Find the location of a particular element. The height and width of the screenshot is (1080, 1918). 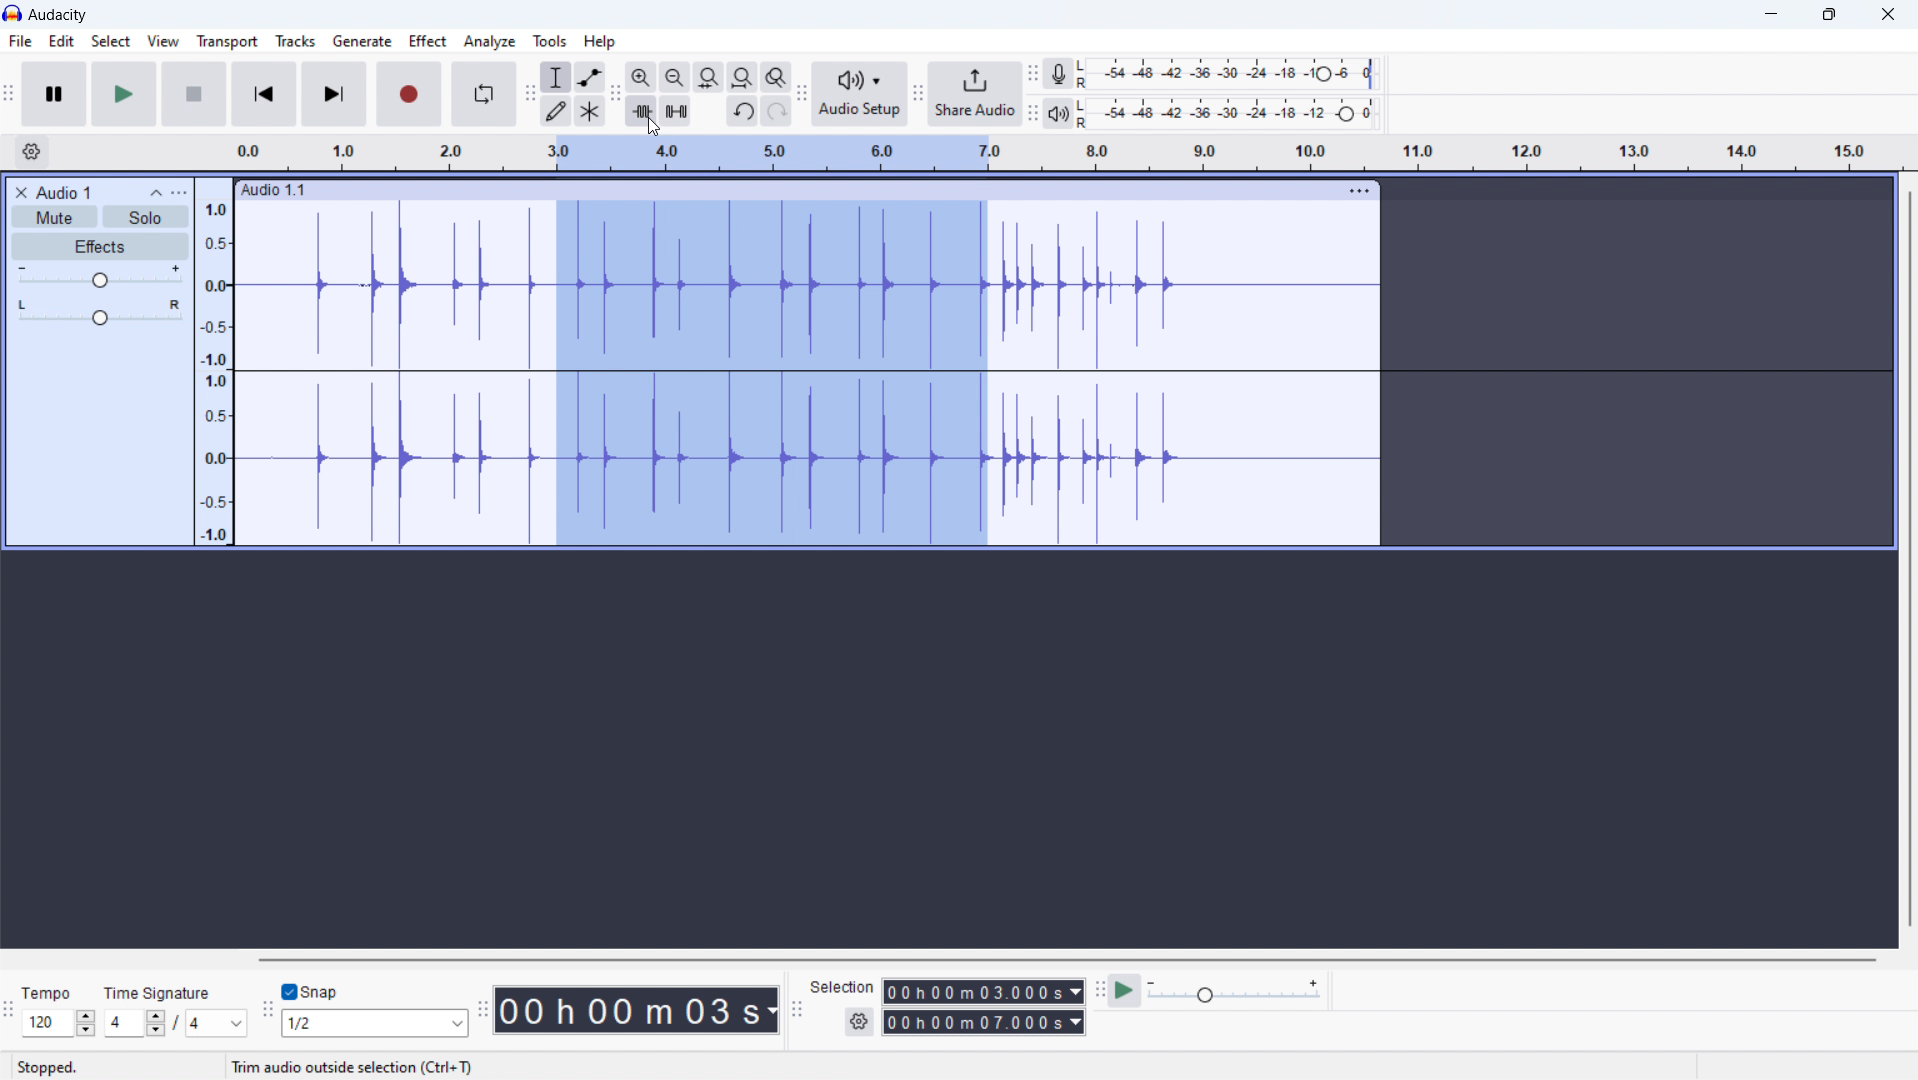

play at speed toolbar is located at coordinates (1098, 991).